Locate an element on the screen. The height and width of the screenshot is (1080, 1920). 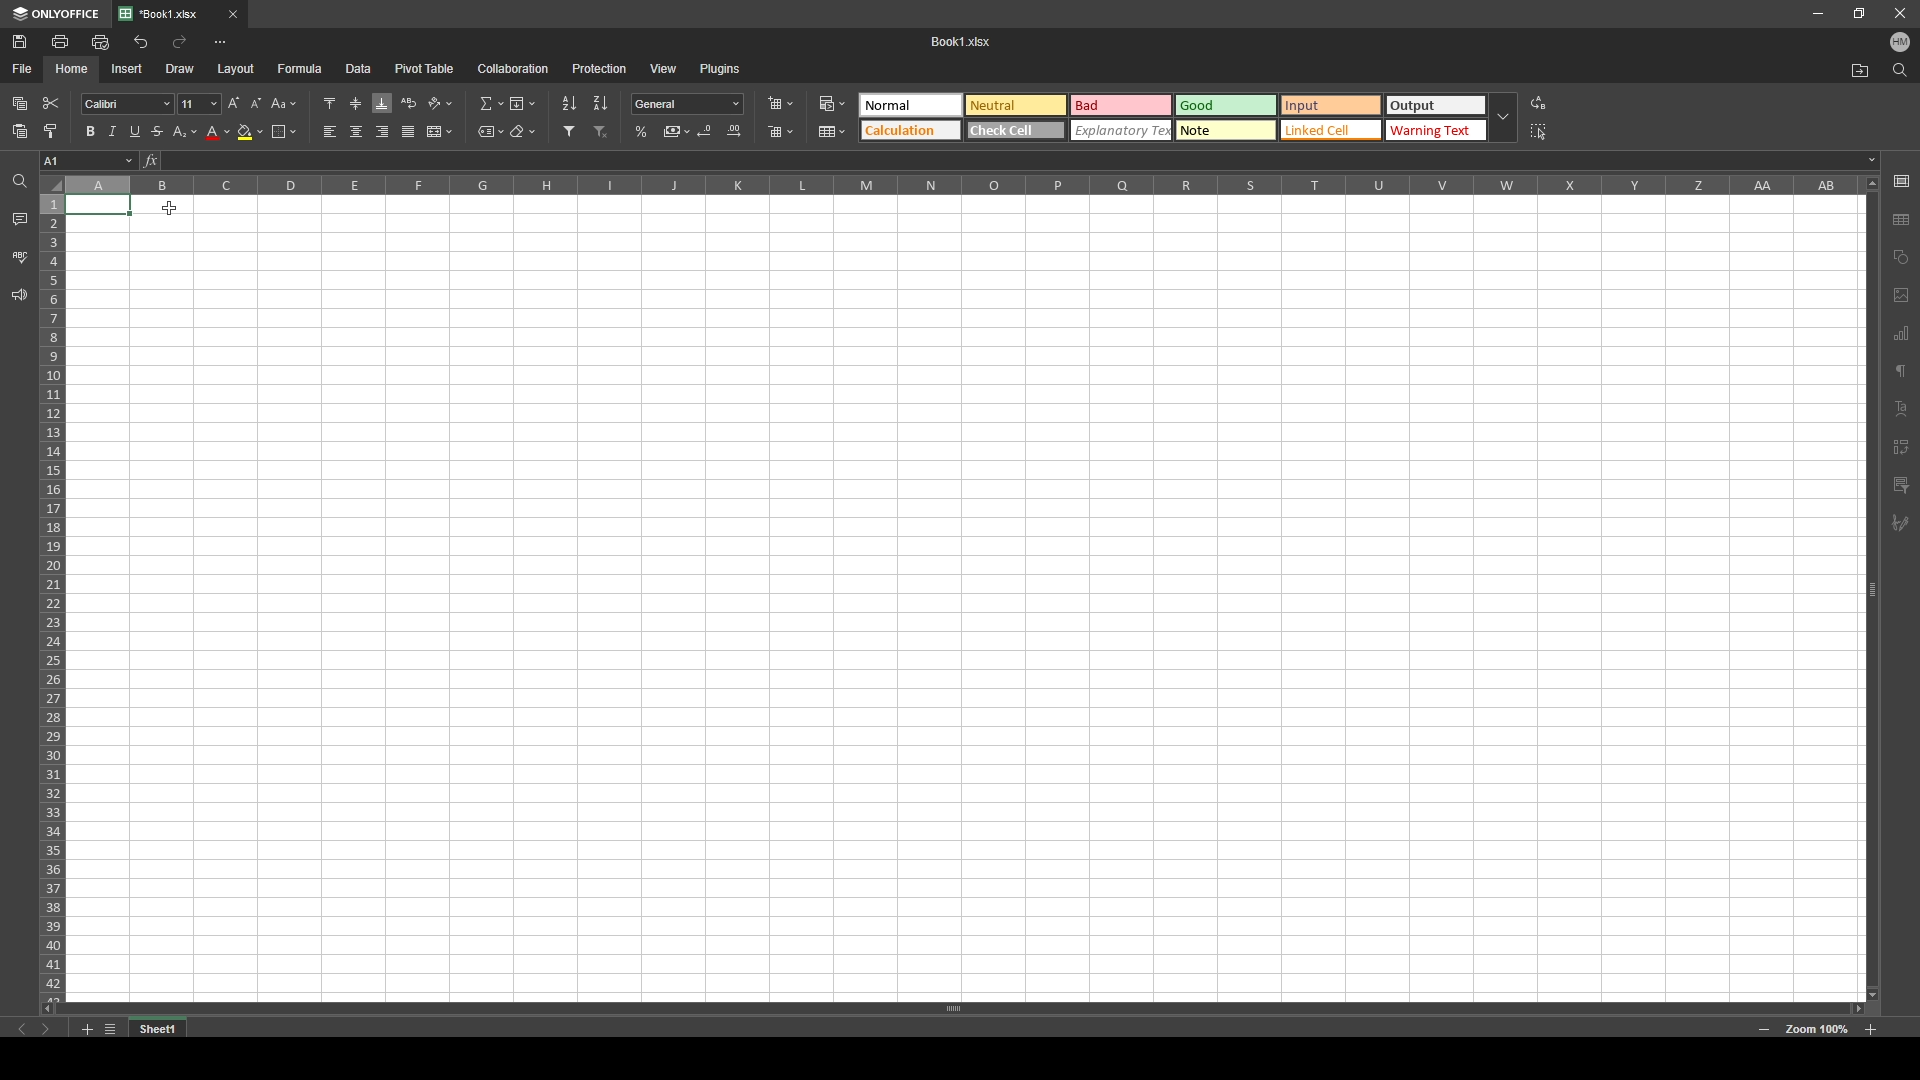
scroll bar is located at coordinates (1870, 586).